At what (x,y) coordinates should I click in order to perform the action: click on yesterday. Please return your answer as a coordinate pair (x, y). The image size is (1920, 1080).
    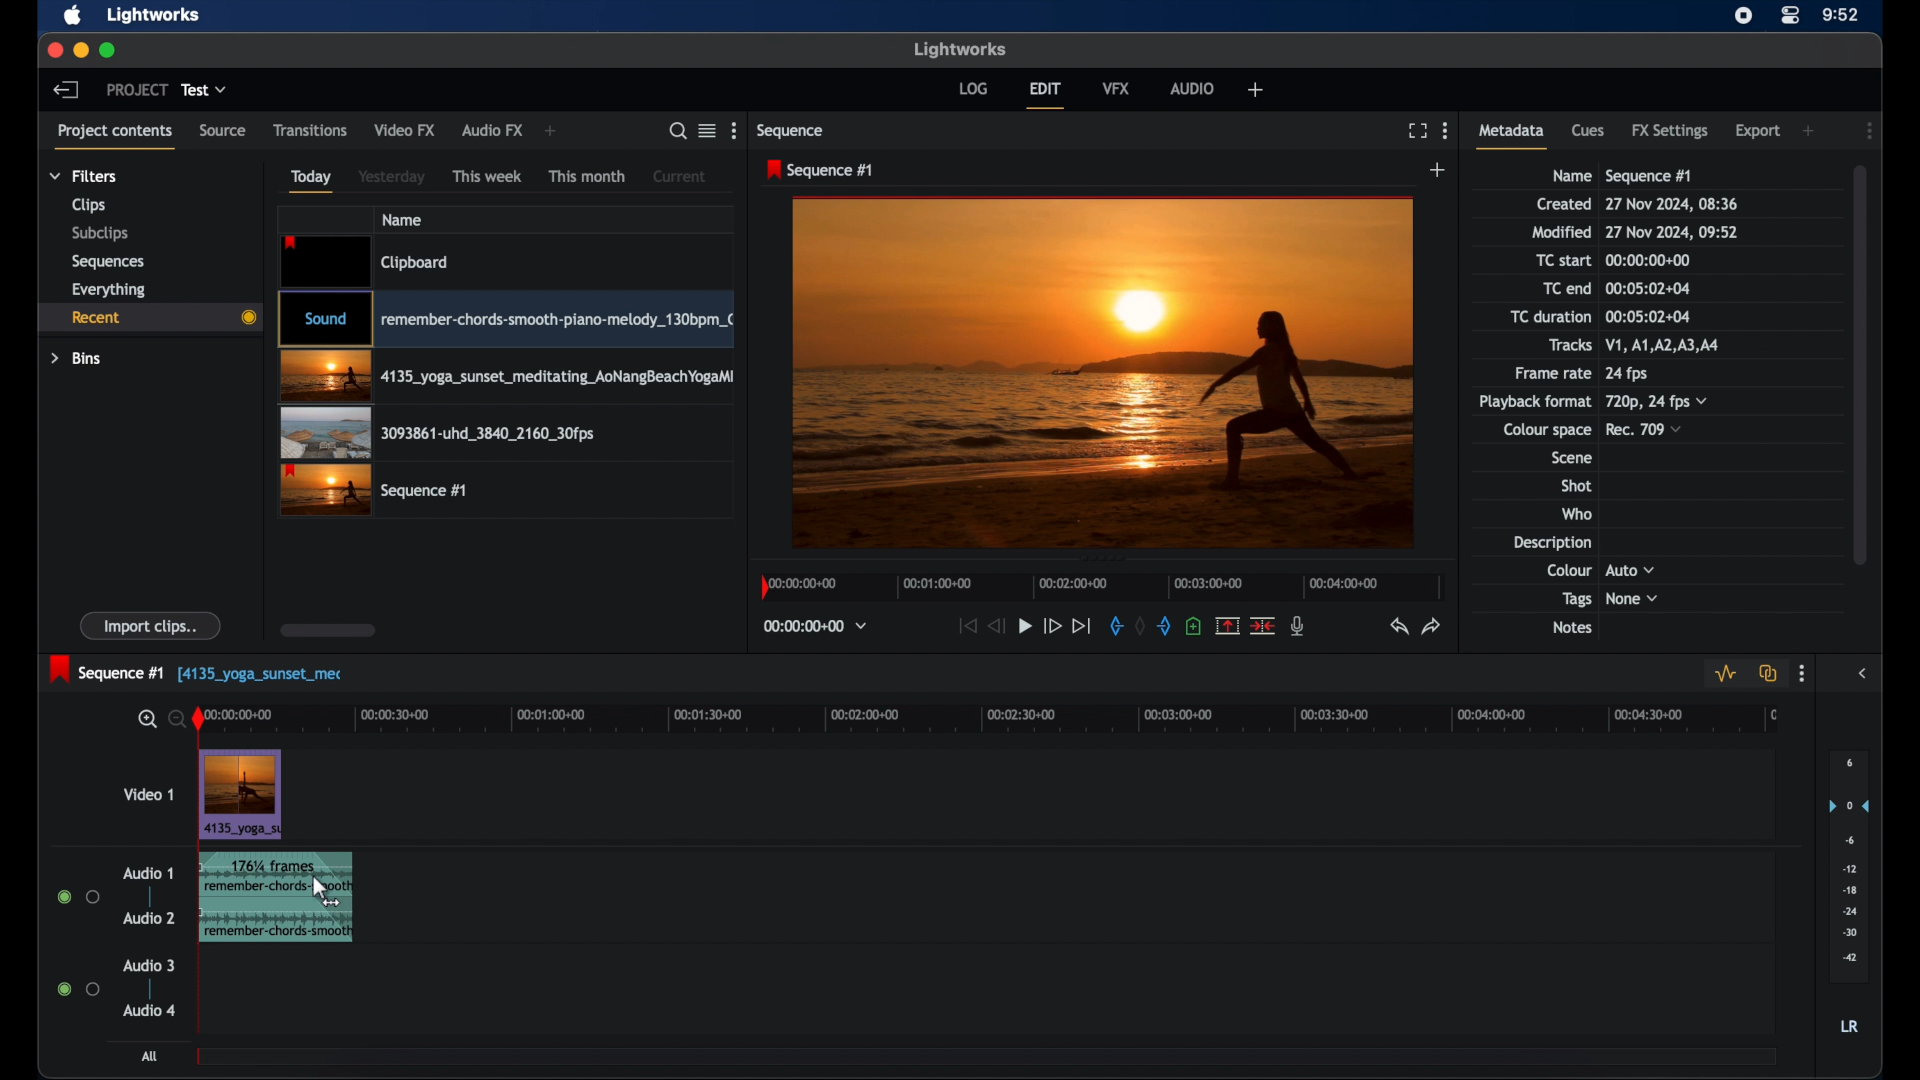
    Looking at the image, I should click on (391, 176).